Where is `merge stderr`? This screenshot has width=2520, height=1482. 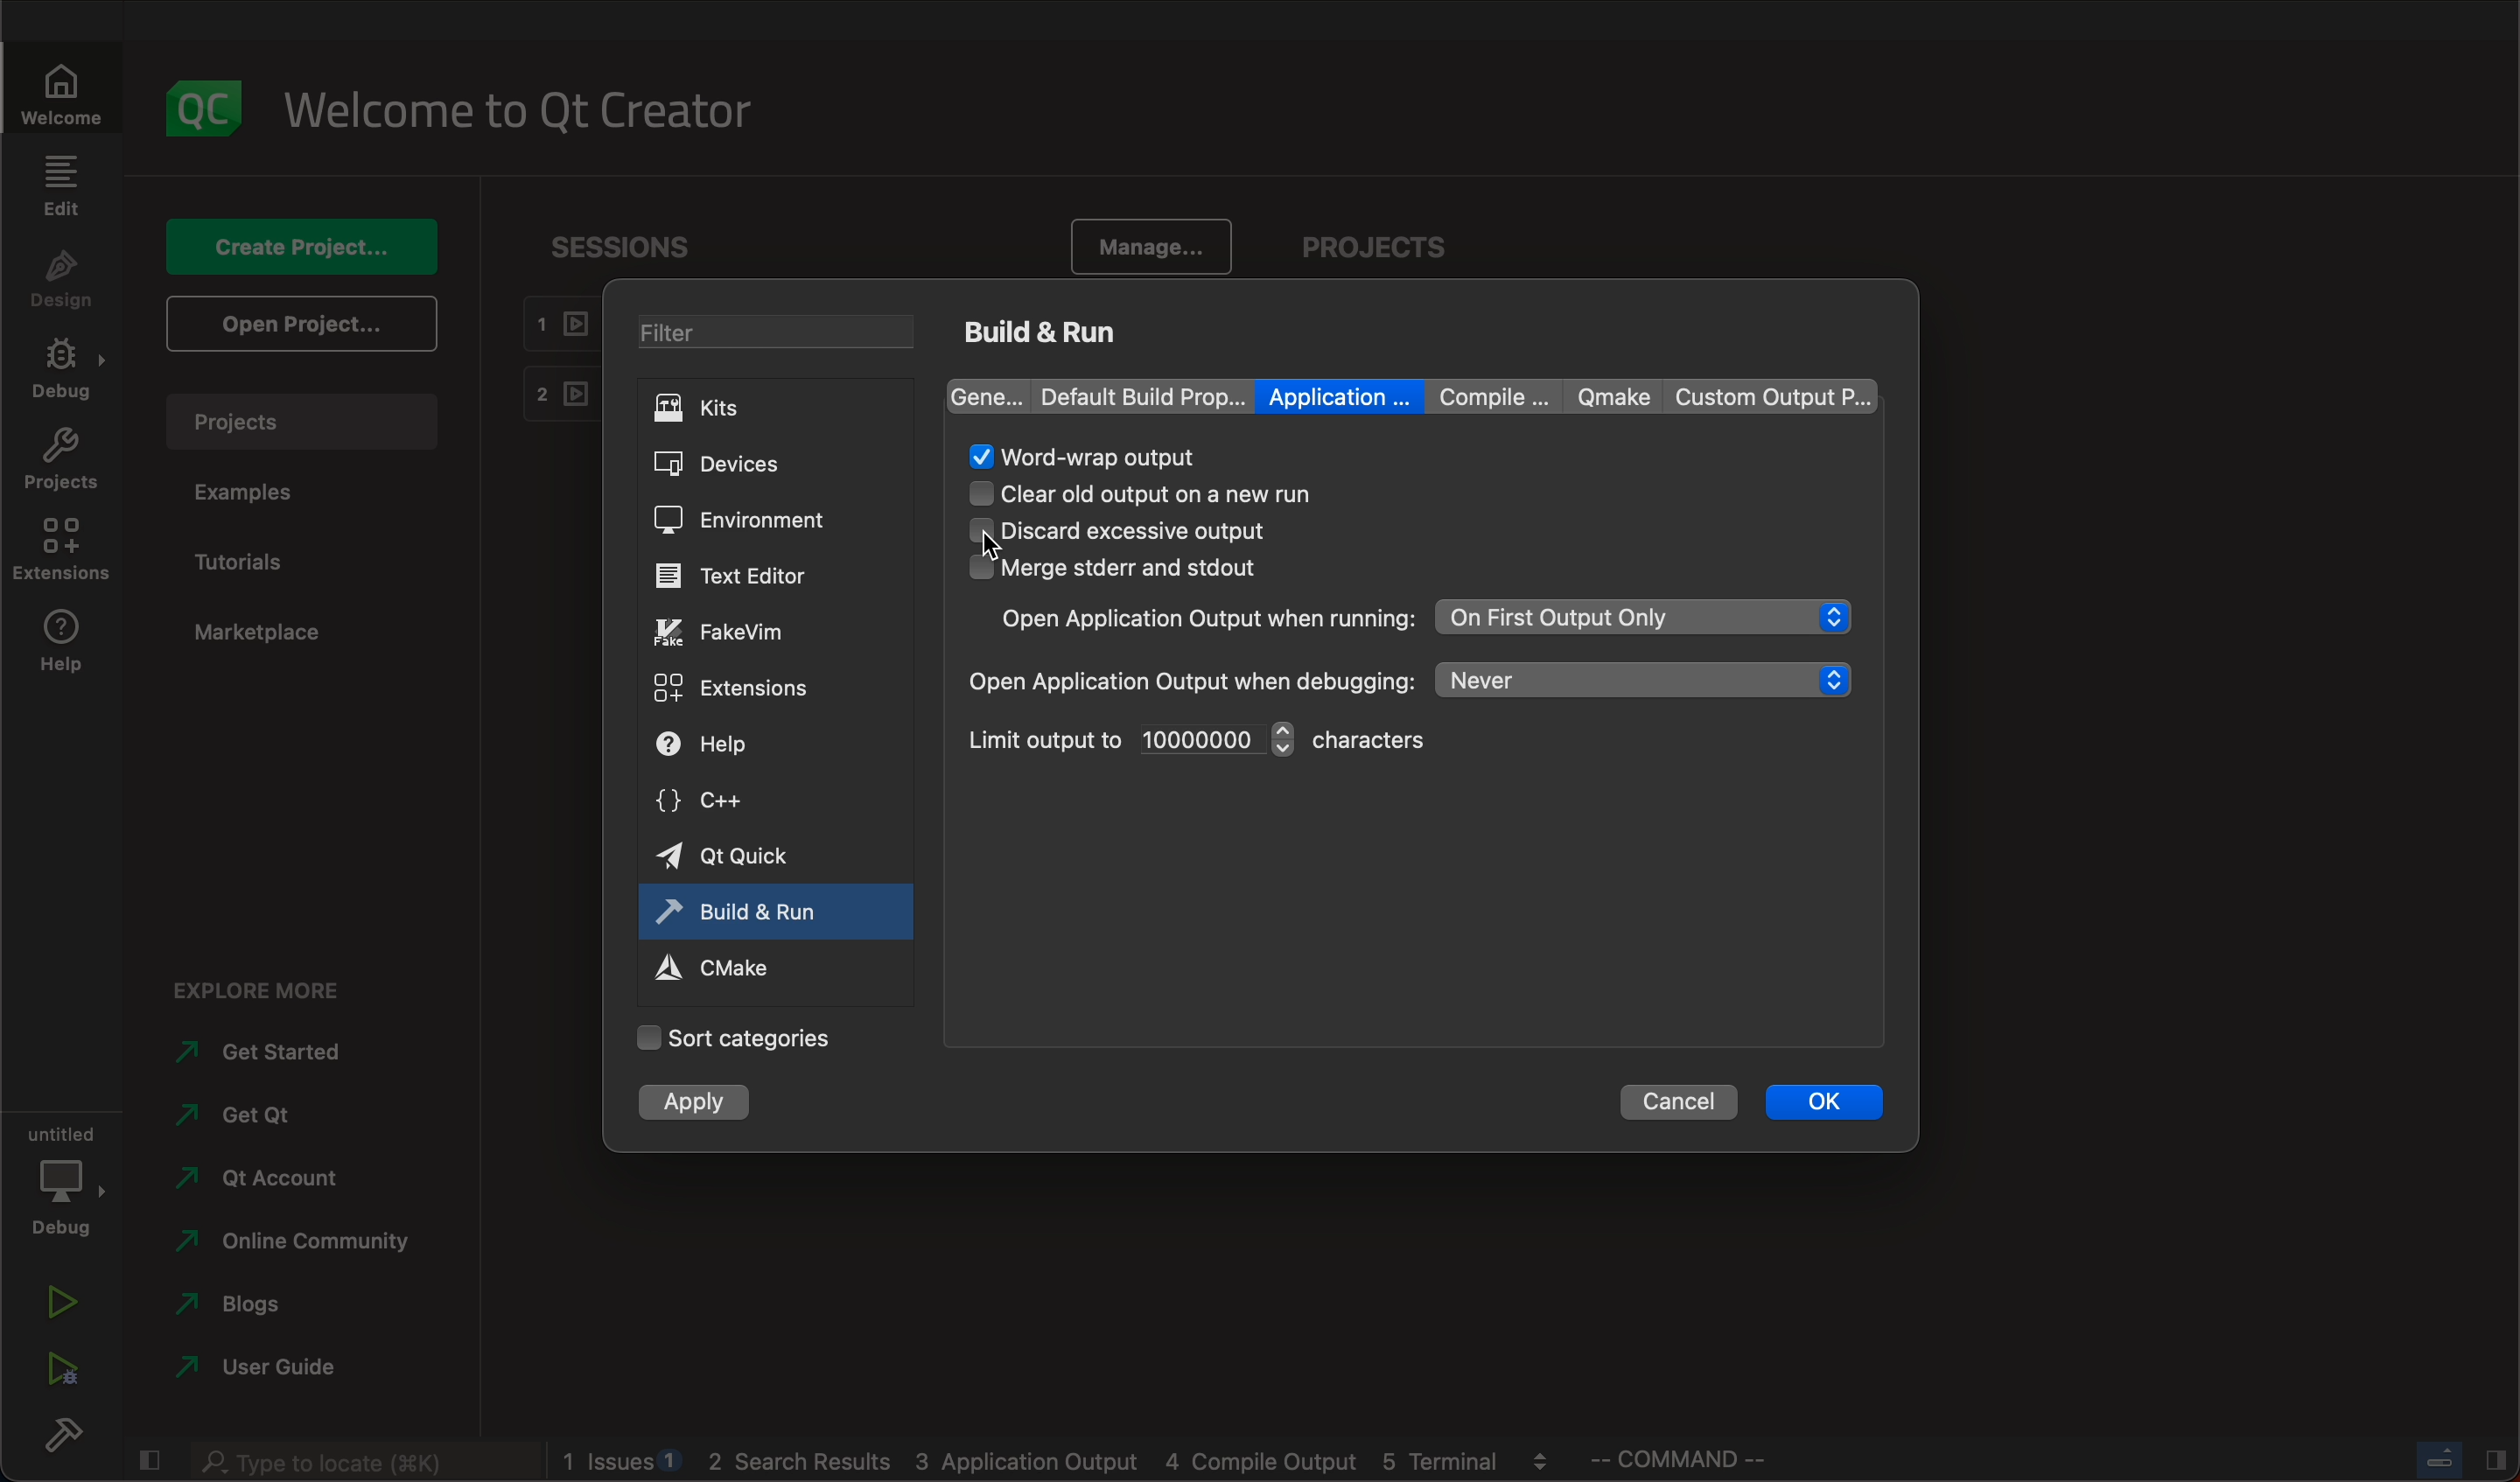 merge stderr is located at coordinates (1136, 569).